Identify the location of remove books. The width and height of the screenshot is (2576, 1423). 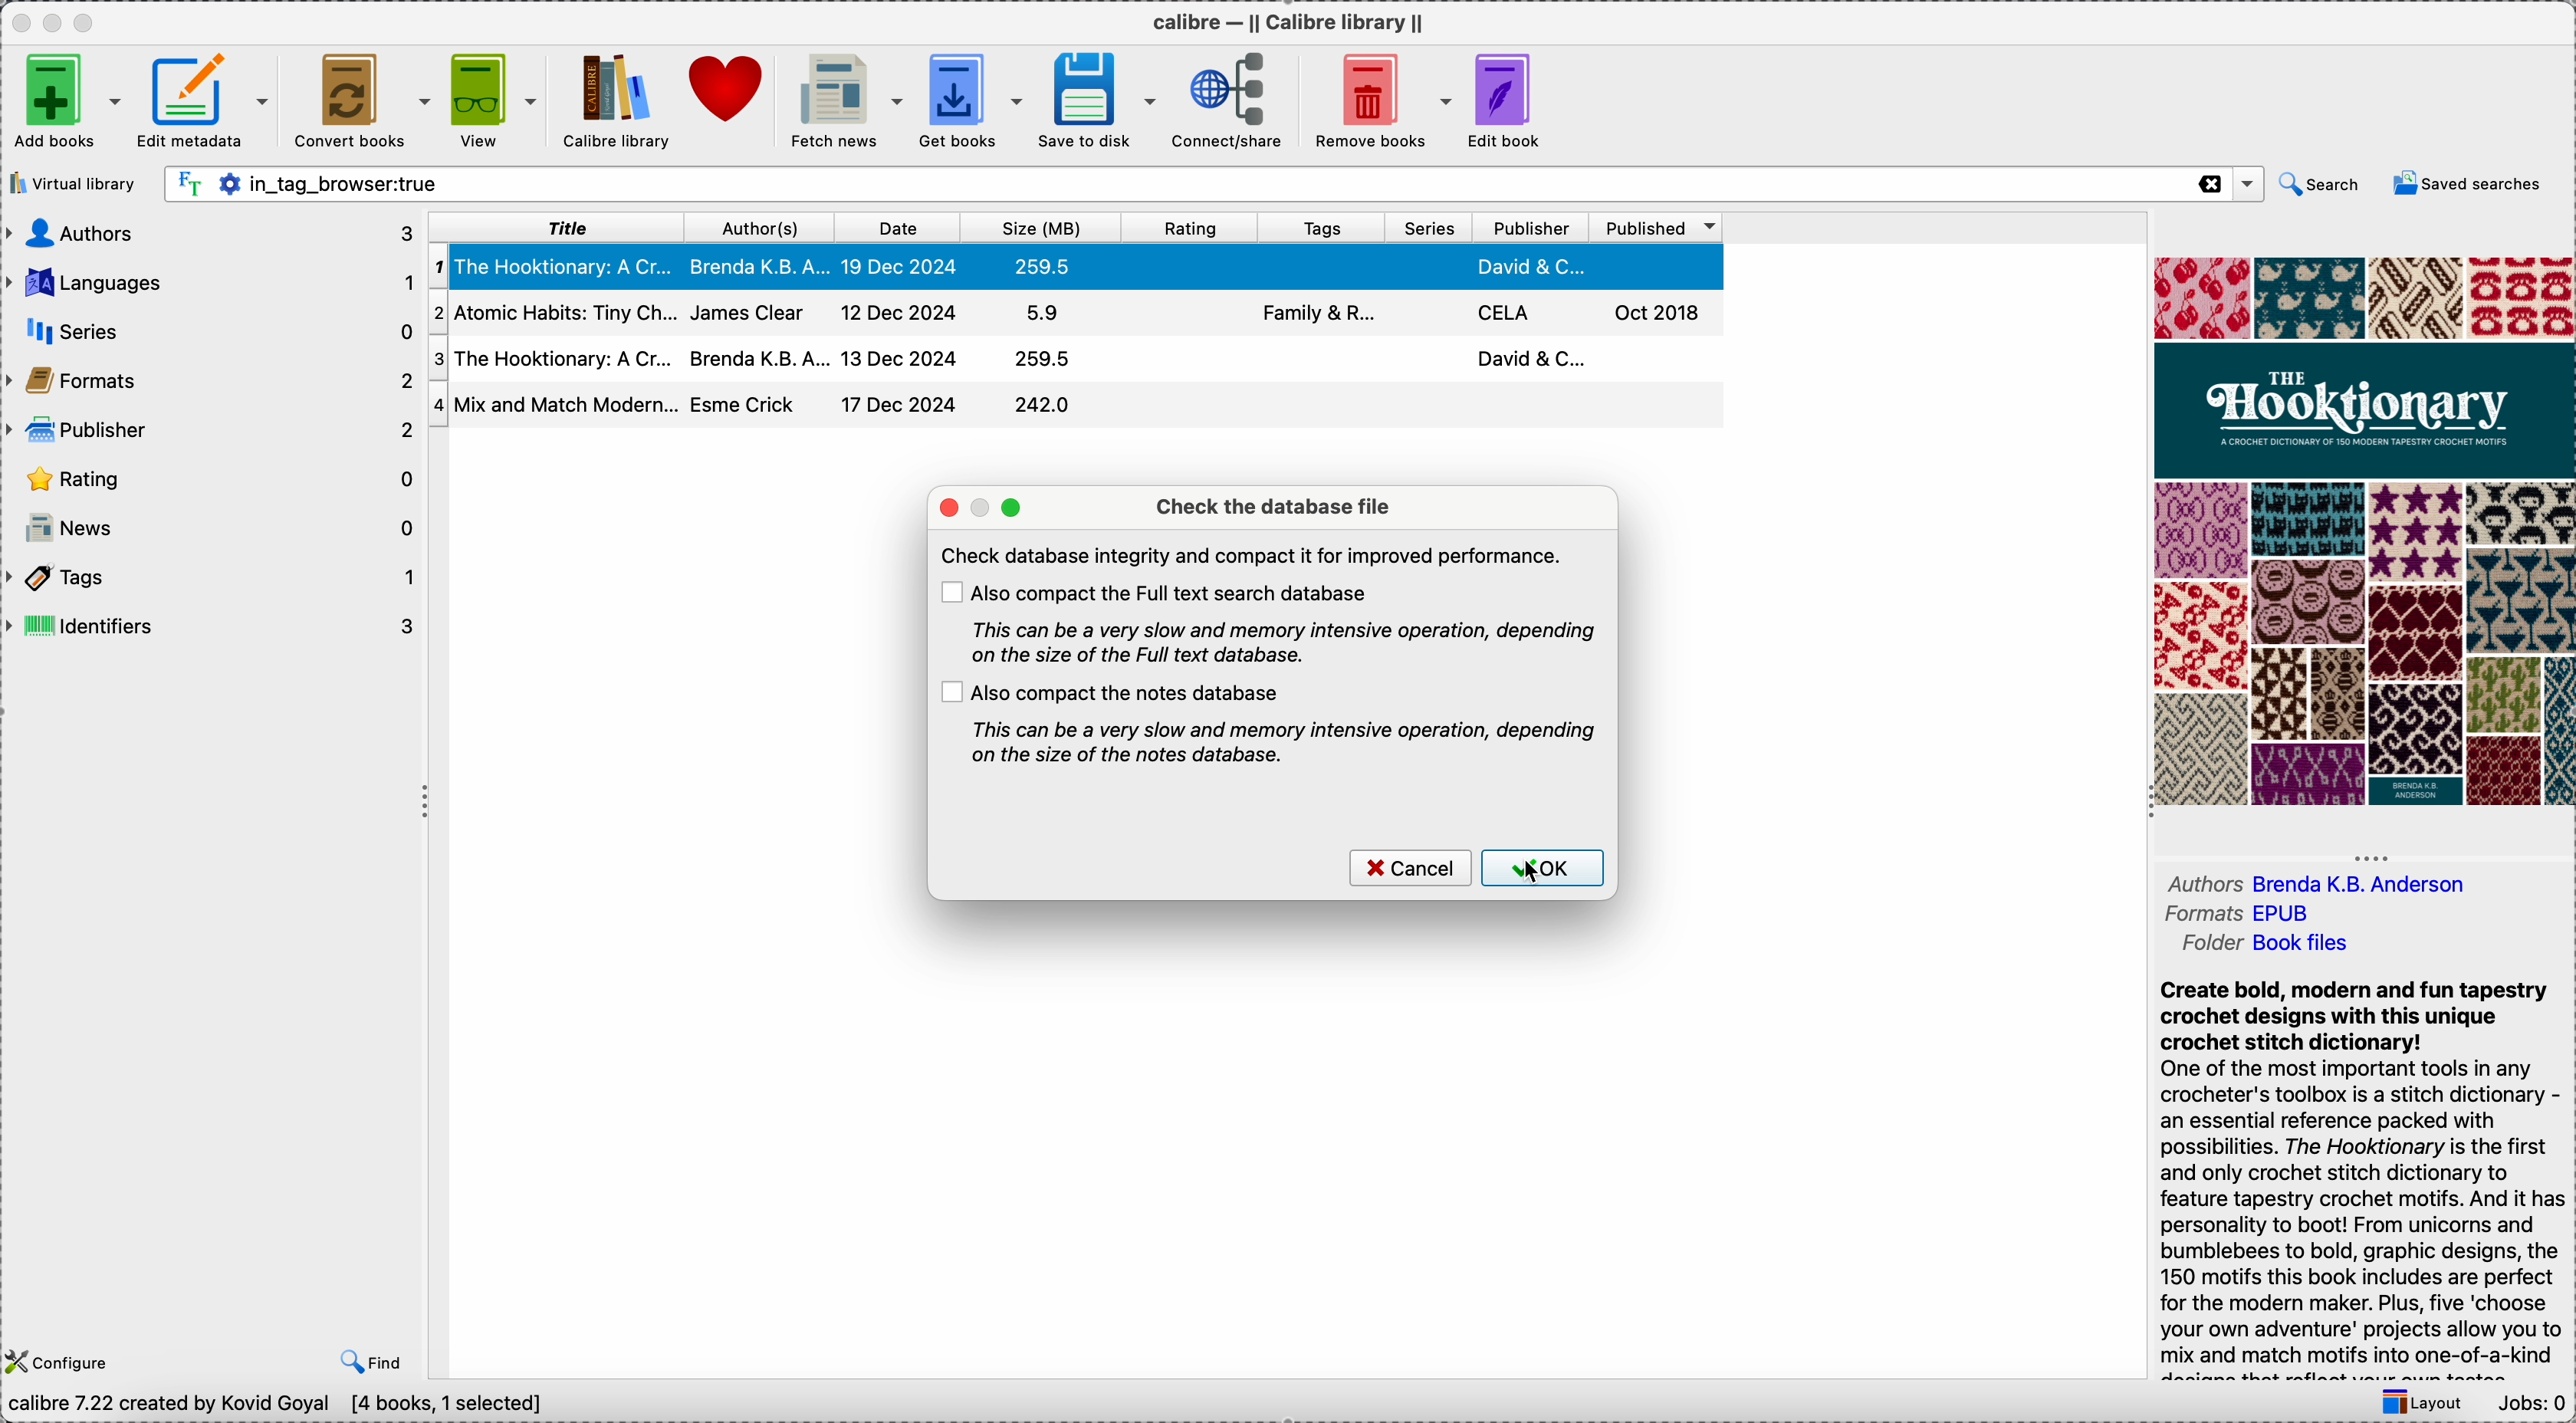
(1376, 100).